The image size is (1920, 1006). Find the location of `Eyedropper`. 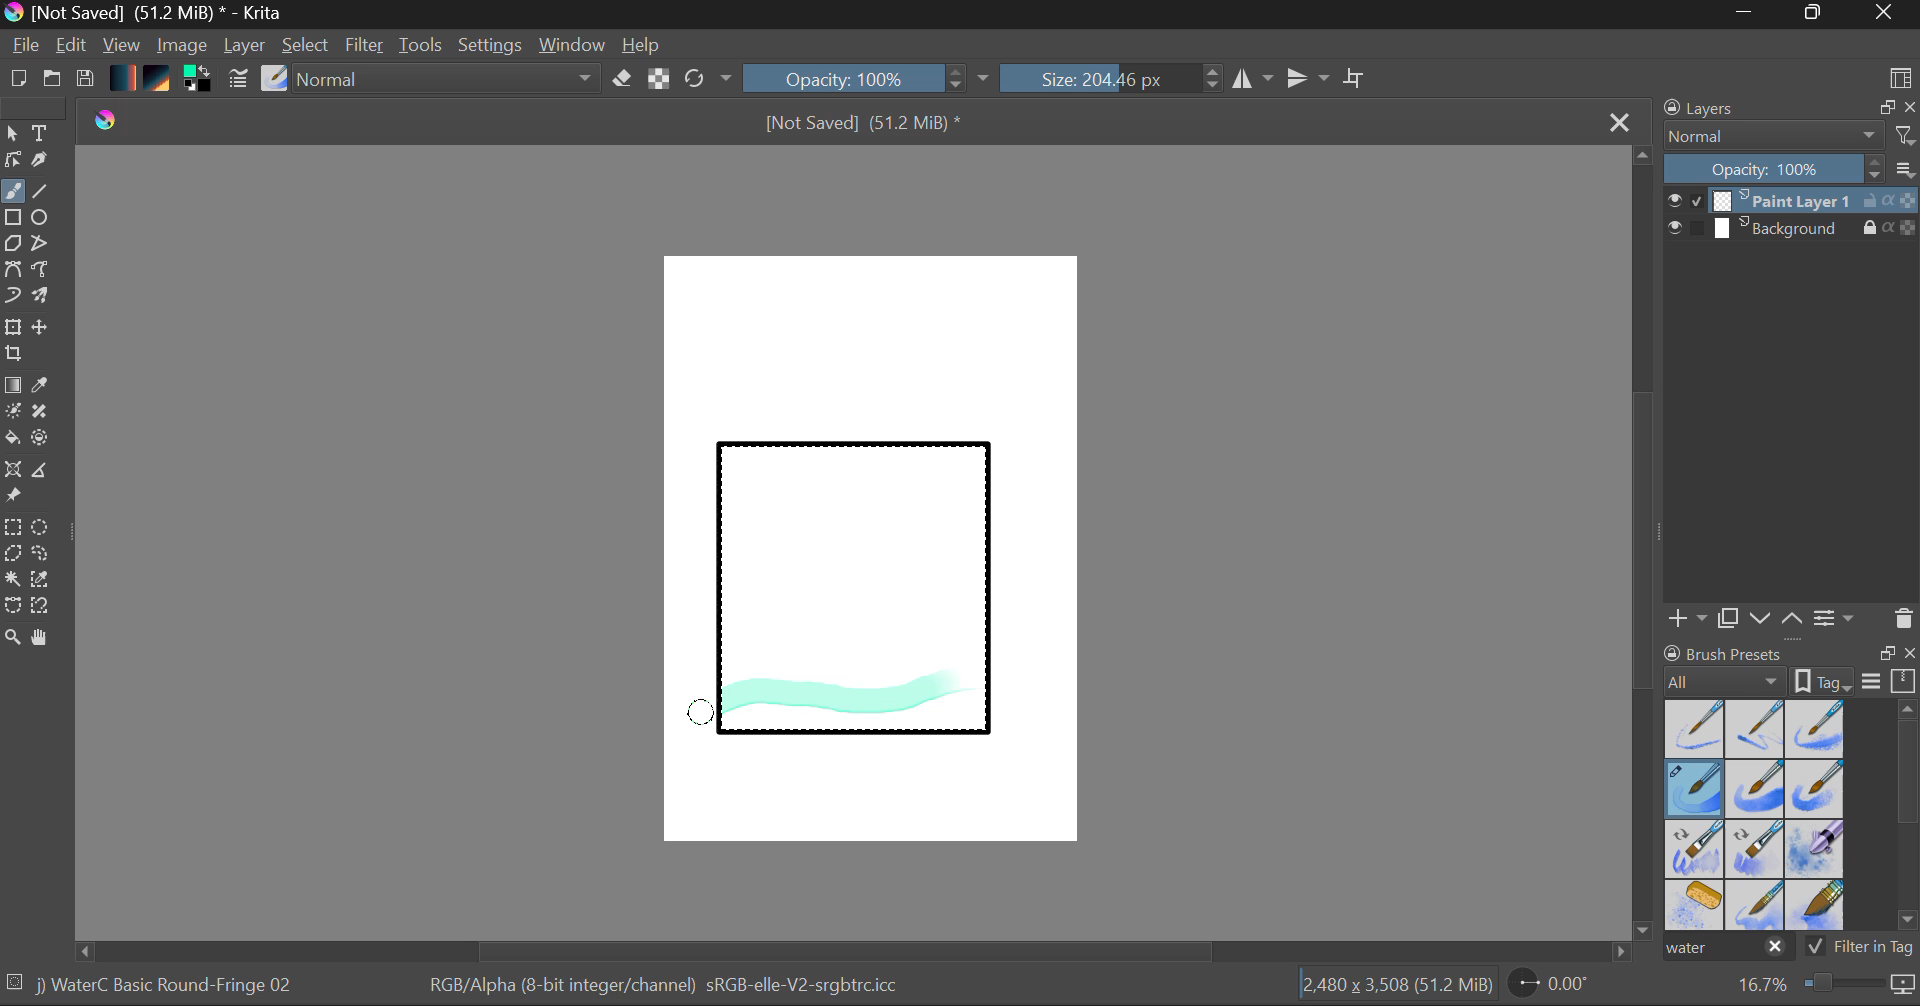

Eyedropper is located at coordinates (44, 386).